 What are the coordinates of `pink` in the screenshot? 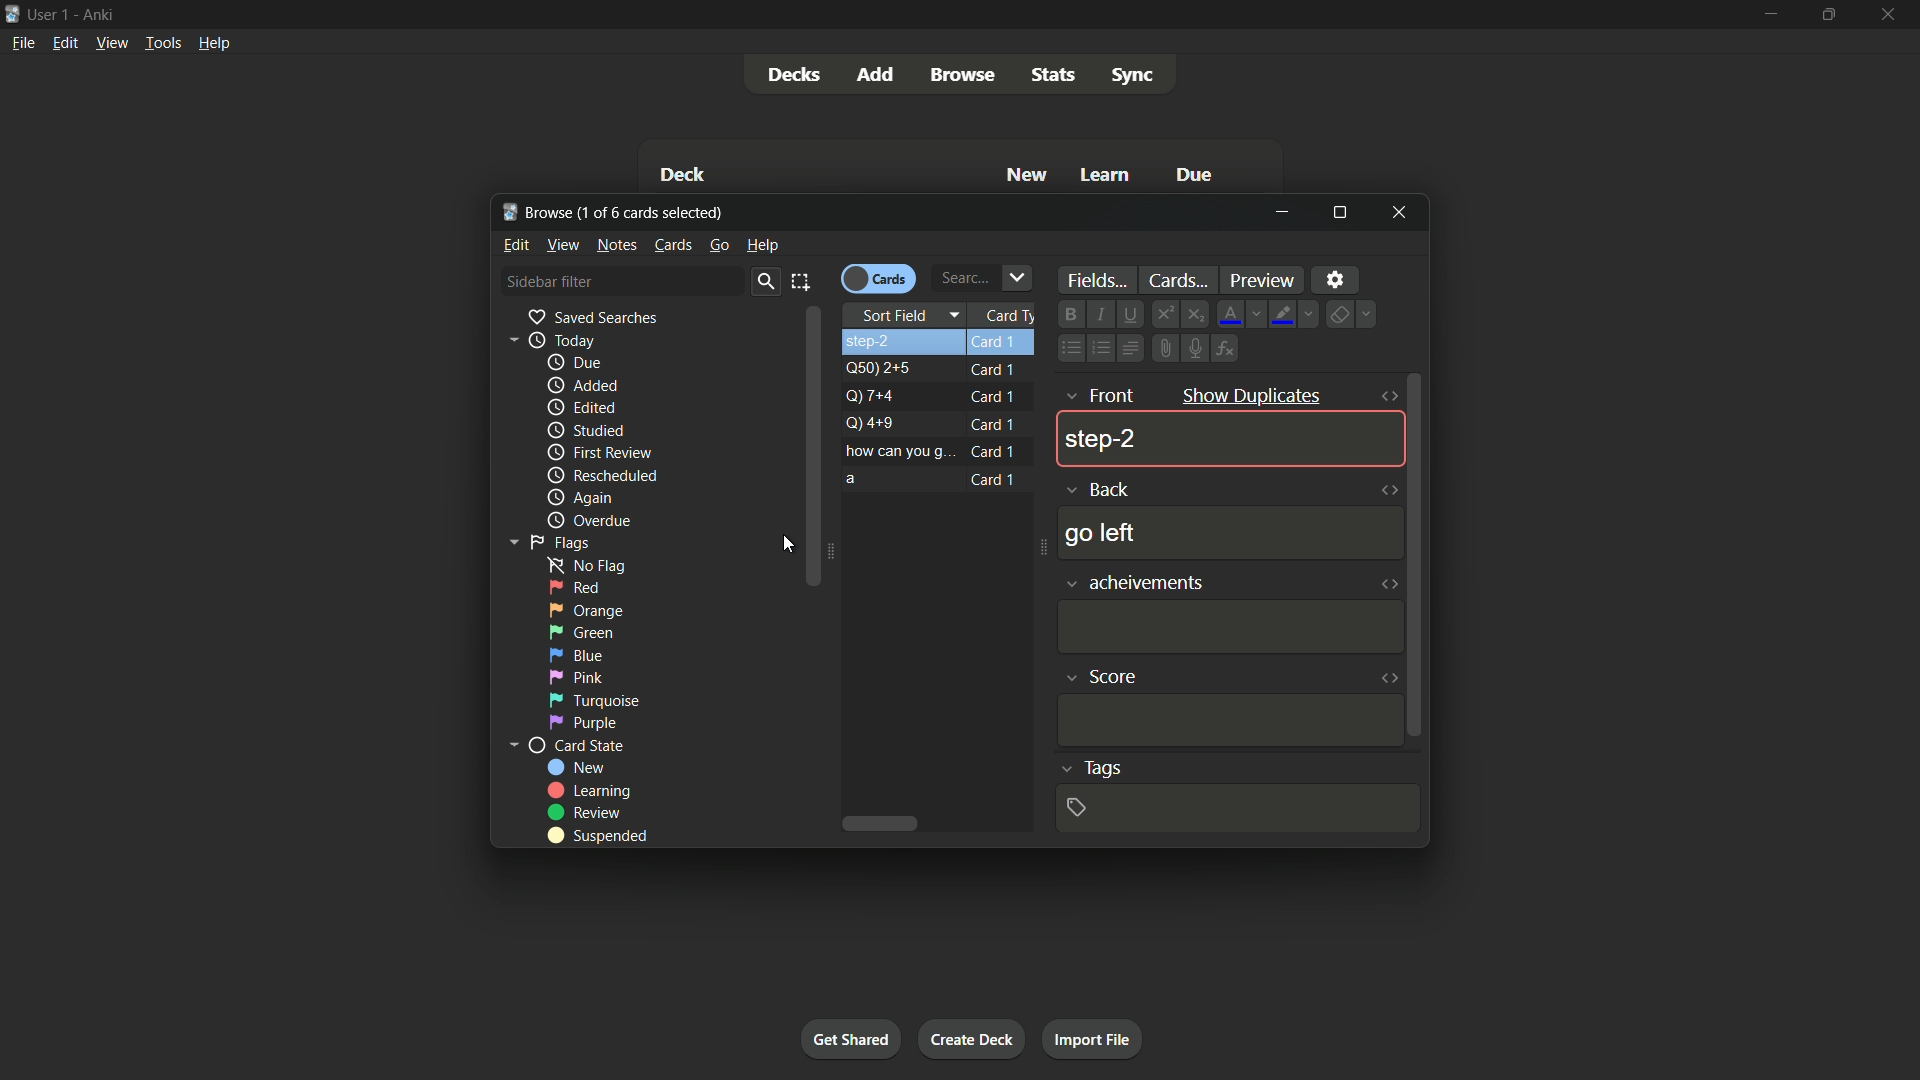 It's located at (576, 677).